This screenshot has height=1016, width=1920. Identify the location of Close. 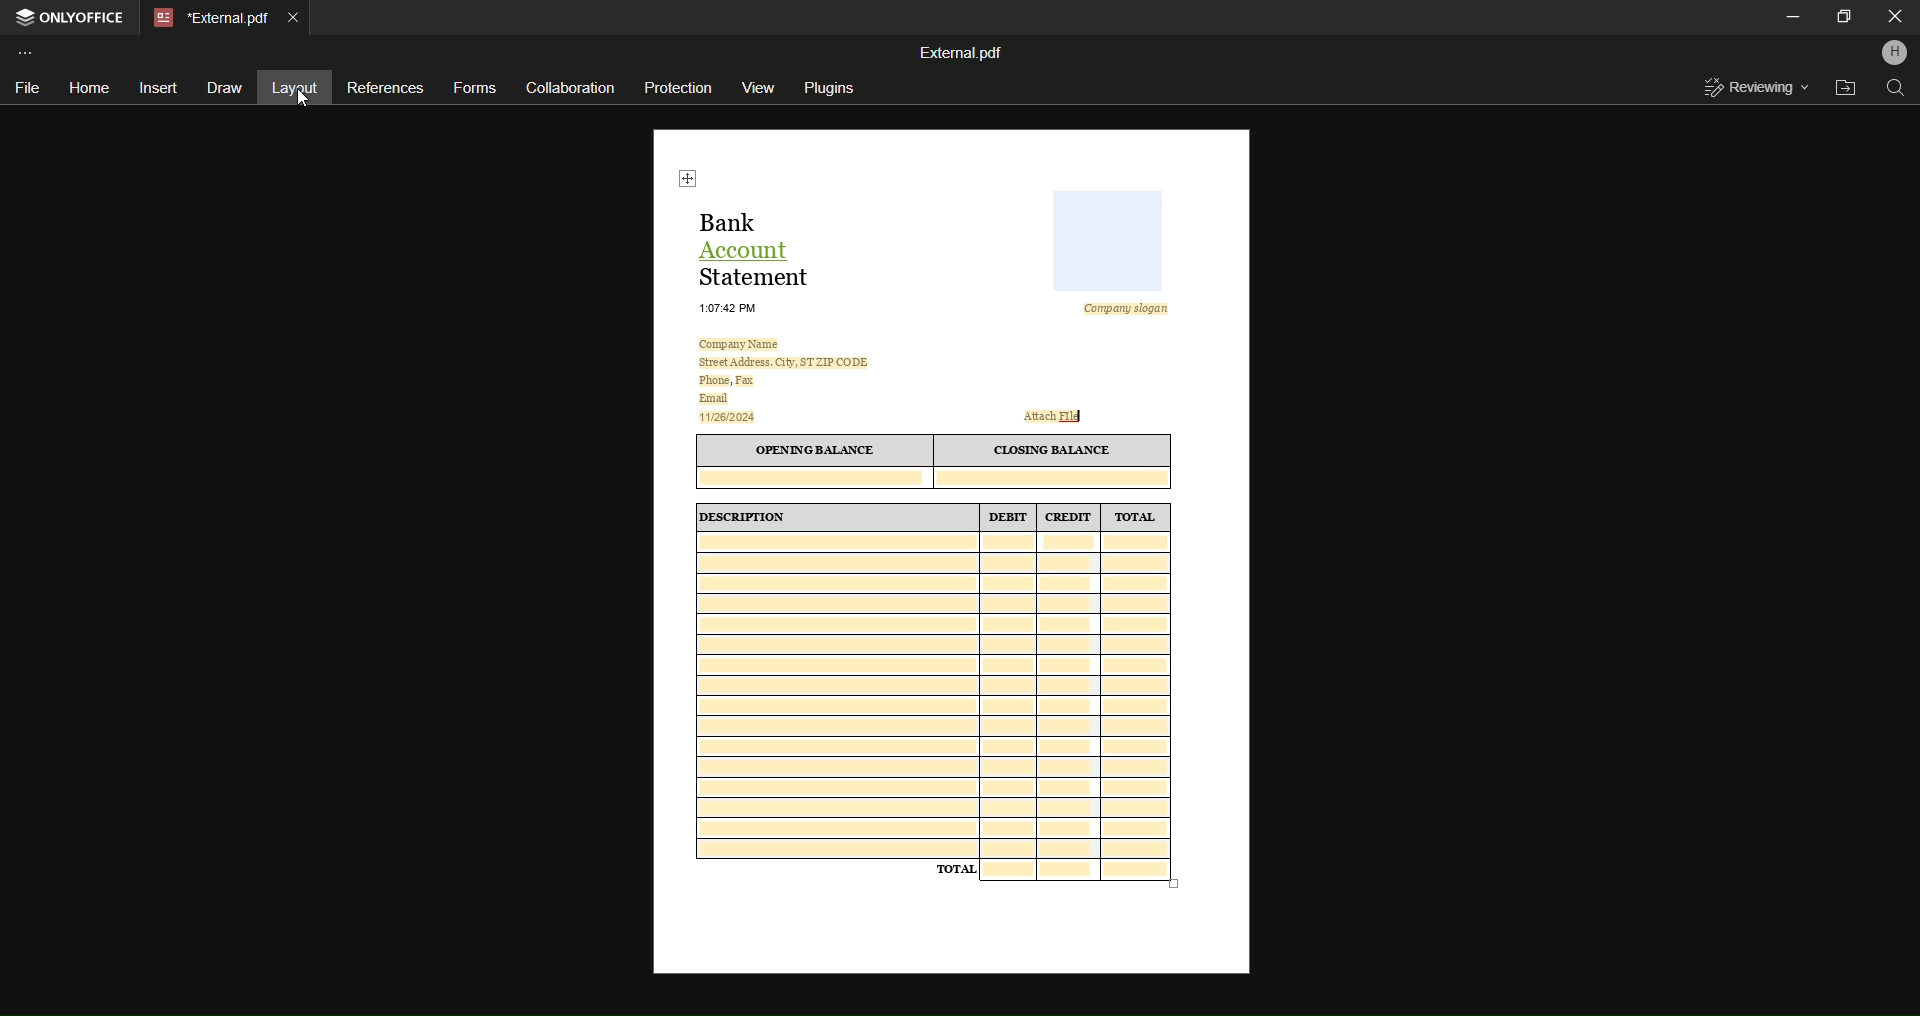
(1894, 19).